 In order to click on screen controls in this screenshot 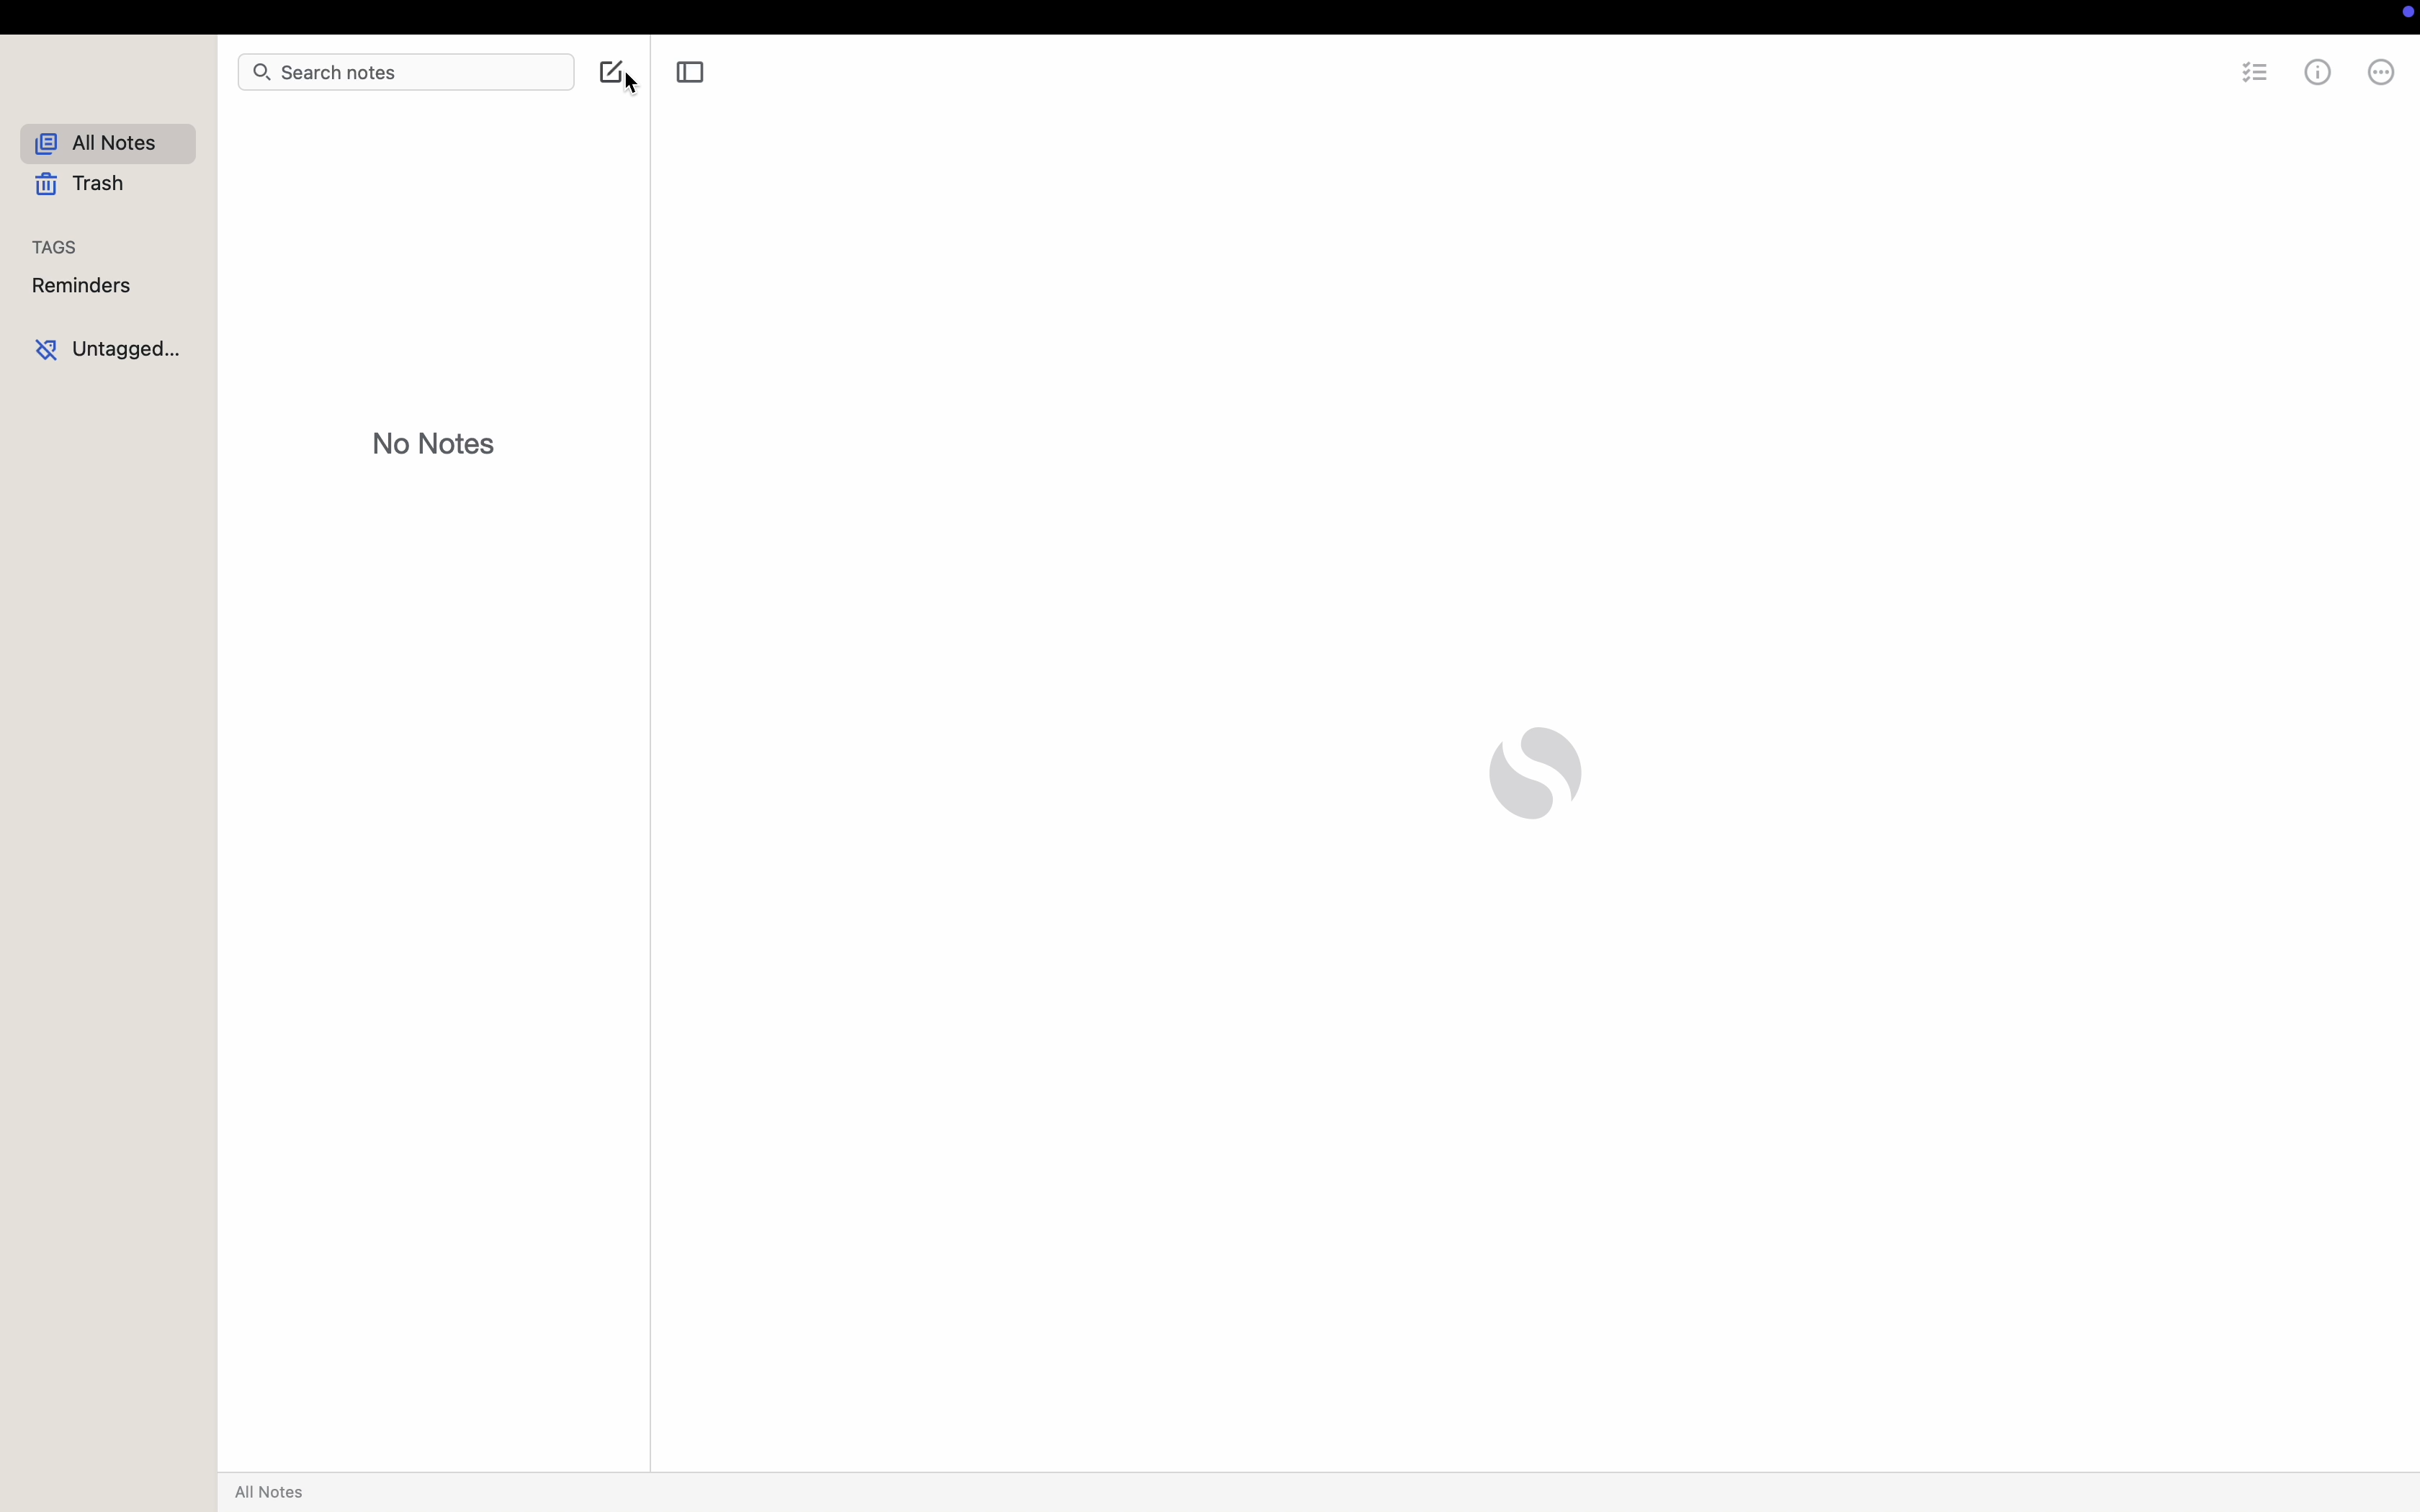, I will do `click(2403, 17)`.